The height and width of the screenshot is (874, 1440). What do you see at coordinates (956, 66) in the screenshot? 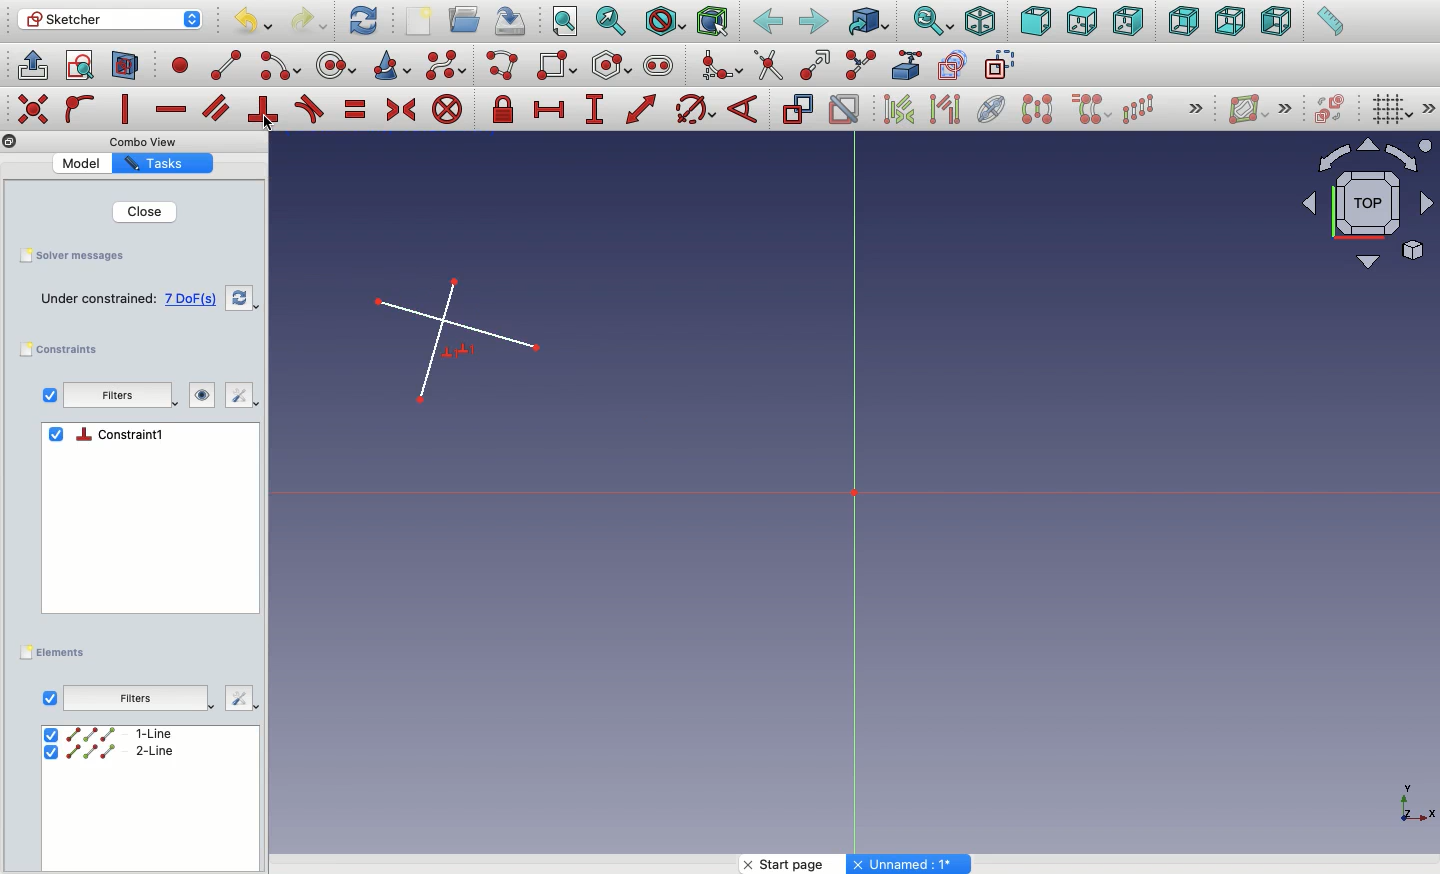
I see `carbon copy` at bounding box center [956, 66].